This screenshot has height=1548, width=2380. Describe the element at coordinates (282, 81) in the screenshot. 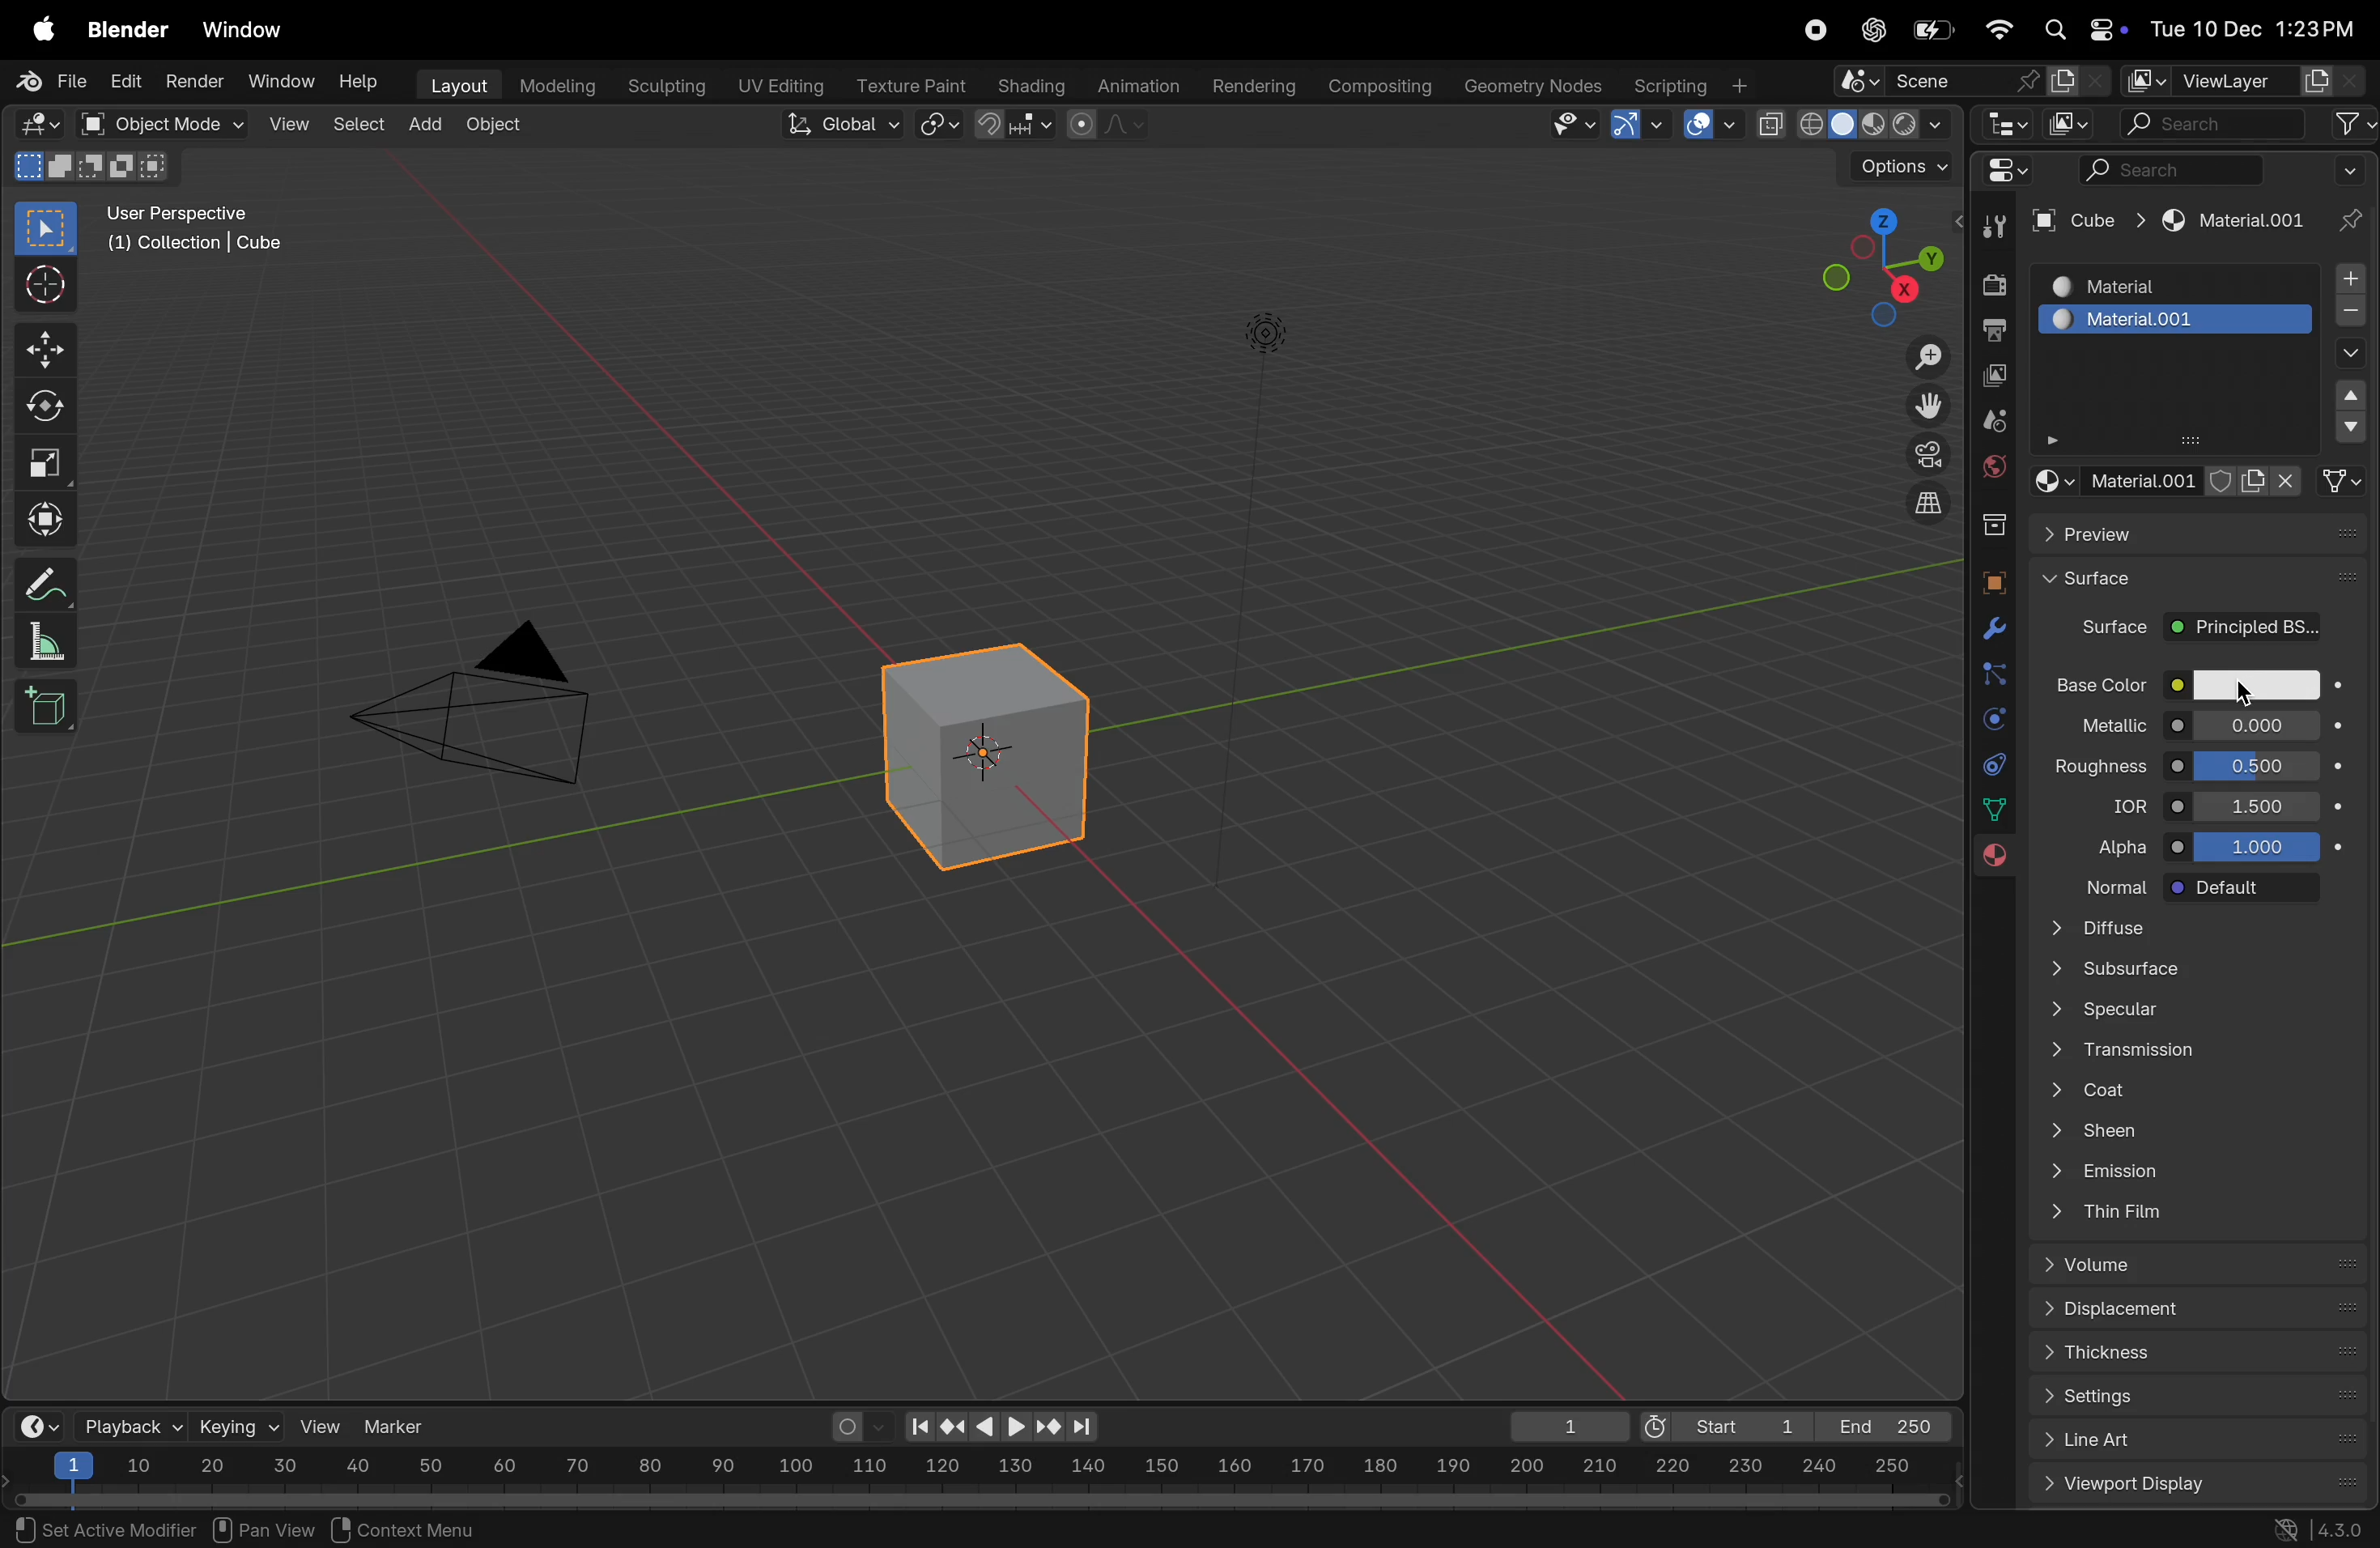

I see `Window` at that location.